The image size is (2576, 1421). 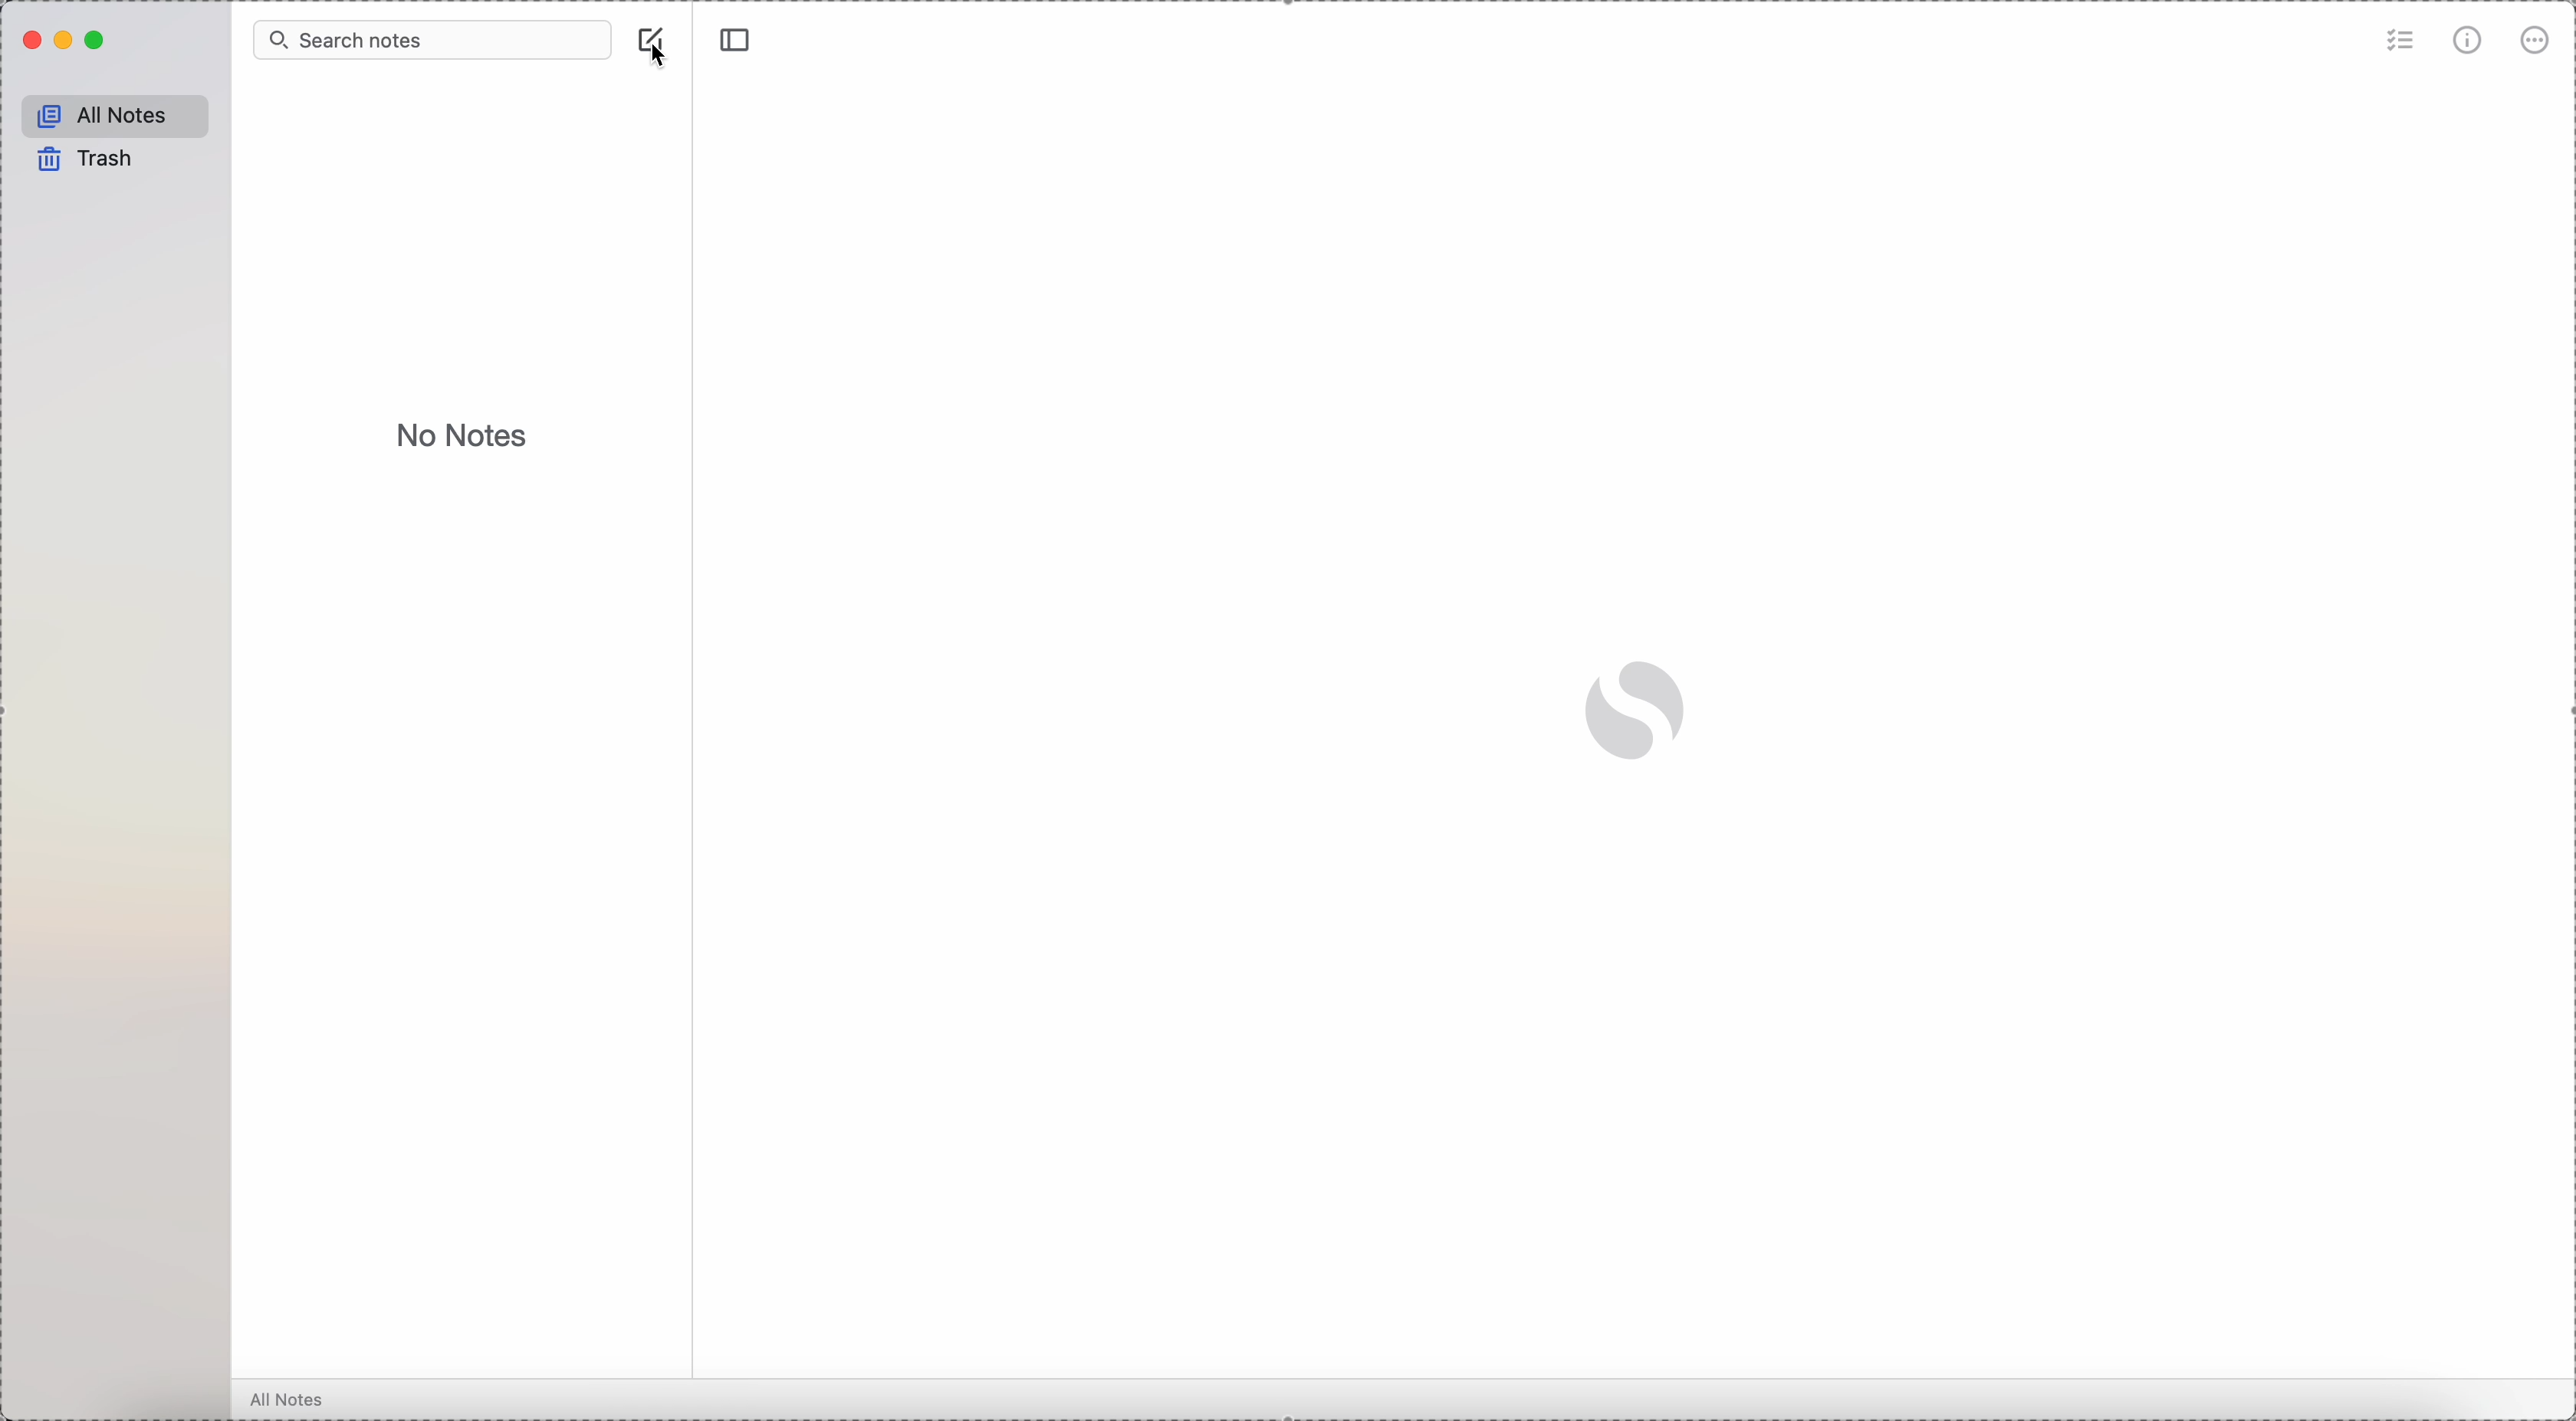 I want to click on toggle sidebar, so click(x=739, y=41).